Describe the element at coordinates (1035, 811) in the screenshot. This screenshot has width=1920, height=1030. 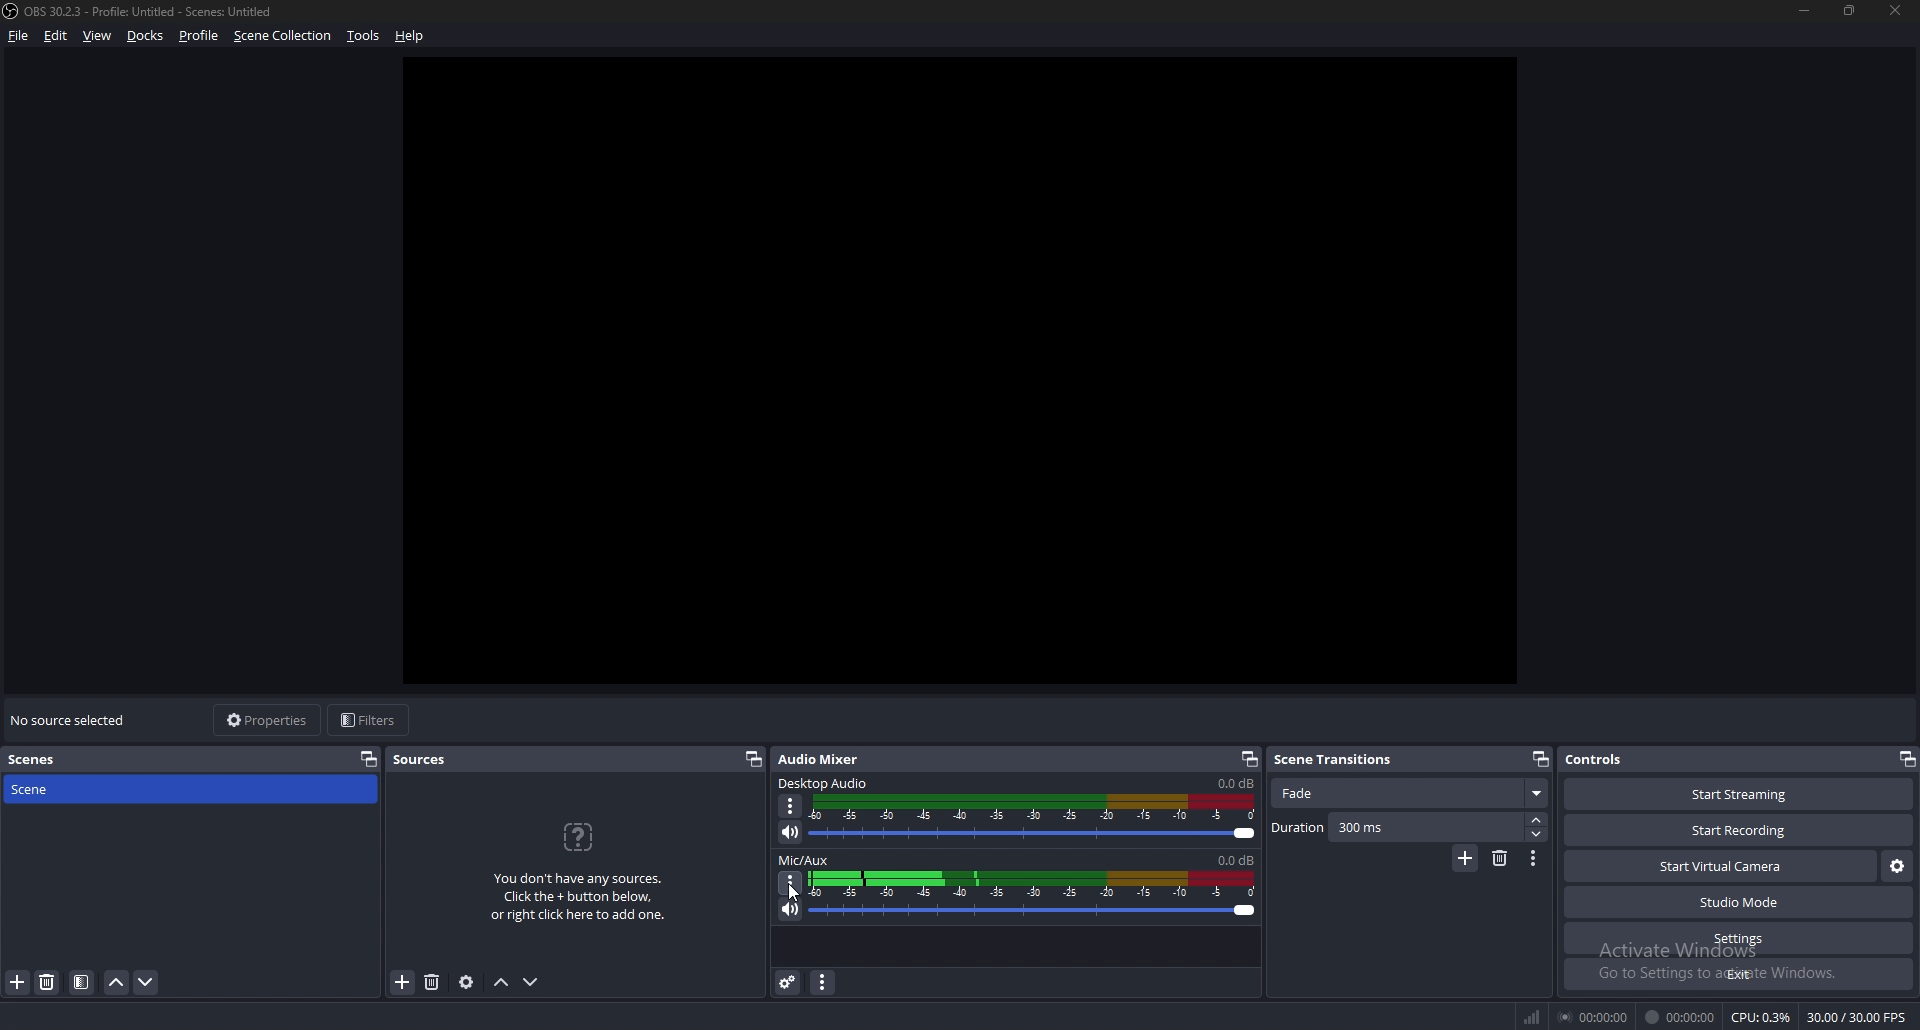
I see `desktop audio` at that location.